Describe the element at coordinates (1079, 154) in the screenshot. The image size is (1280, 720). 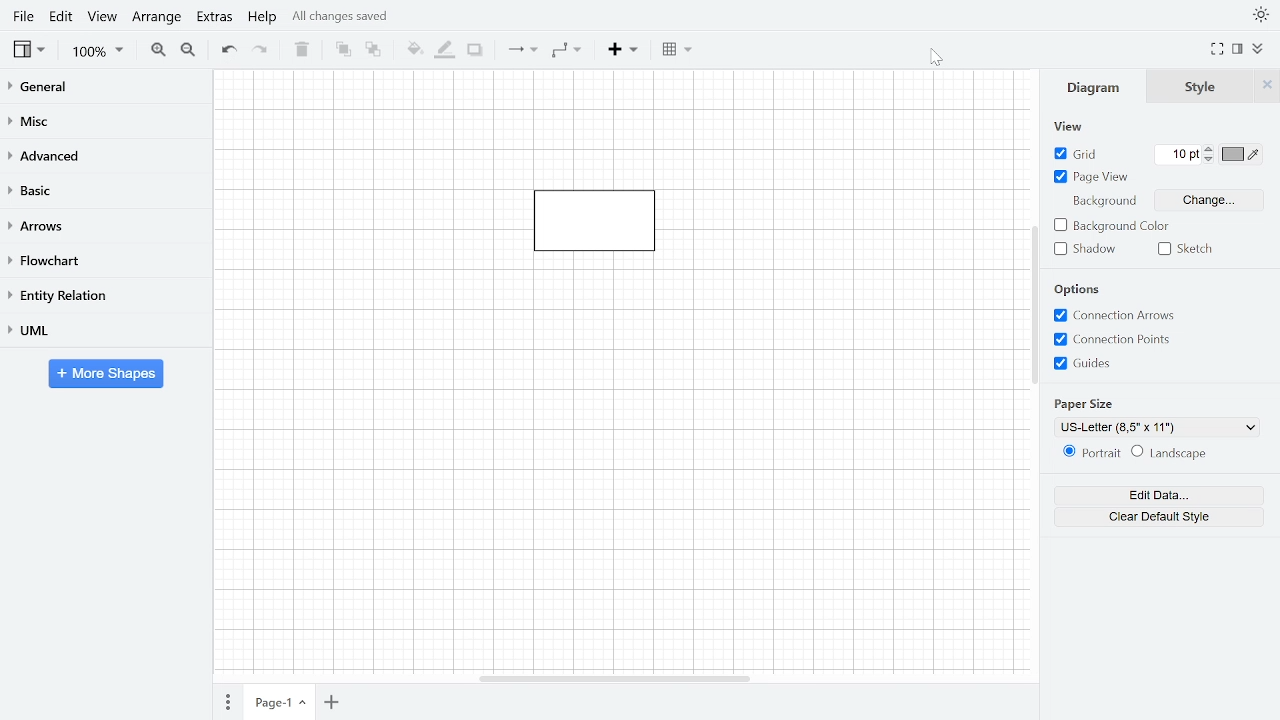
I see `Grid` at that location.